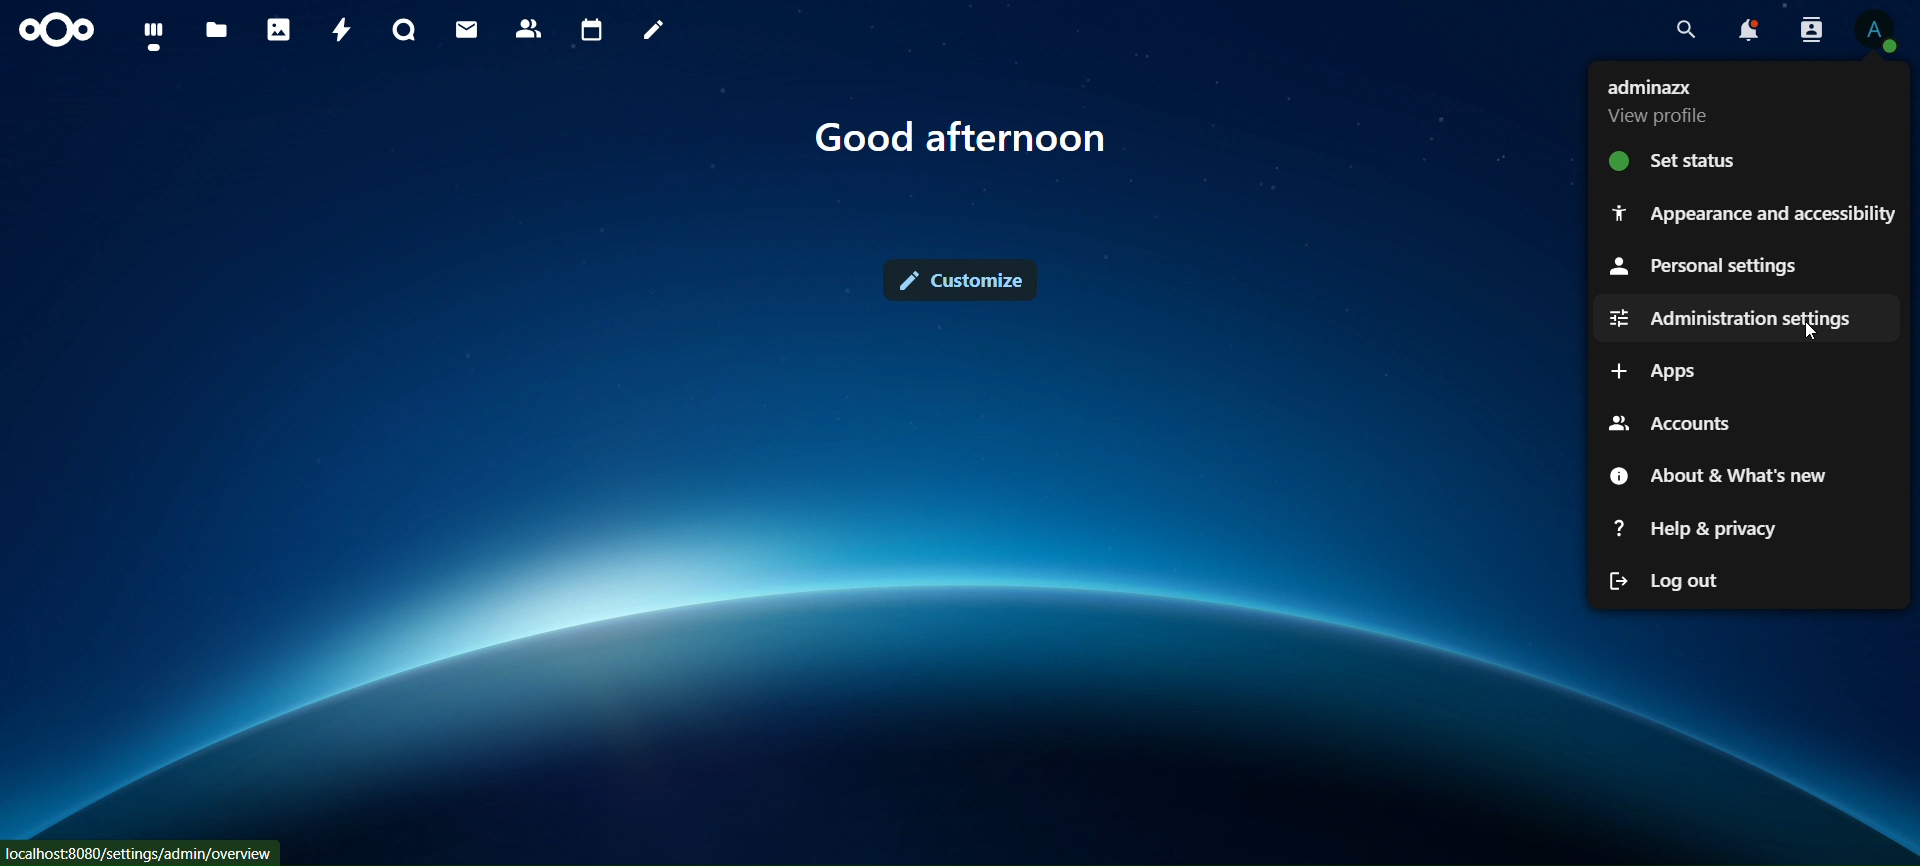 Image resolution: width=1920 pixels, height=866 pixels. What do you see at coordinates (1666, 581) in the screenshot?
I see `log out` at bounding box center [1666, 581].